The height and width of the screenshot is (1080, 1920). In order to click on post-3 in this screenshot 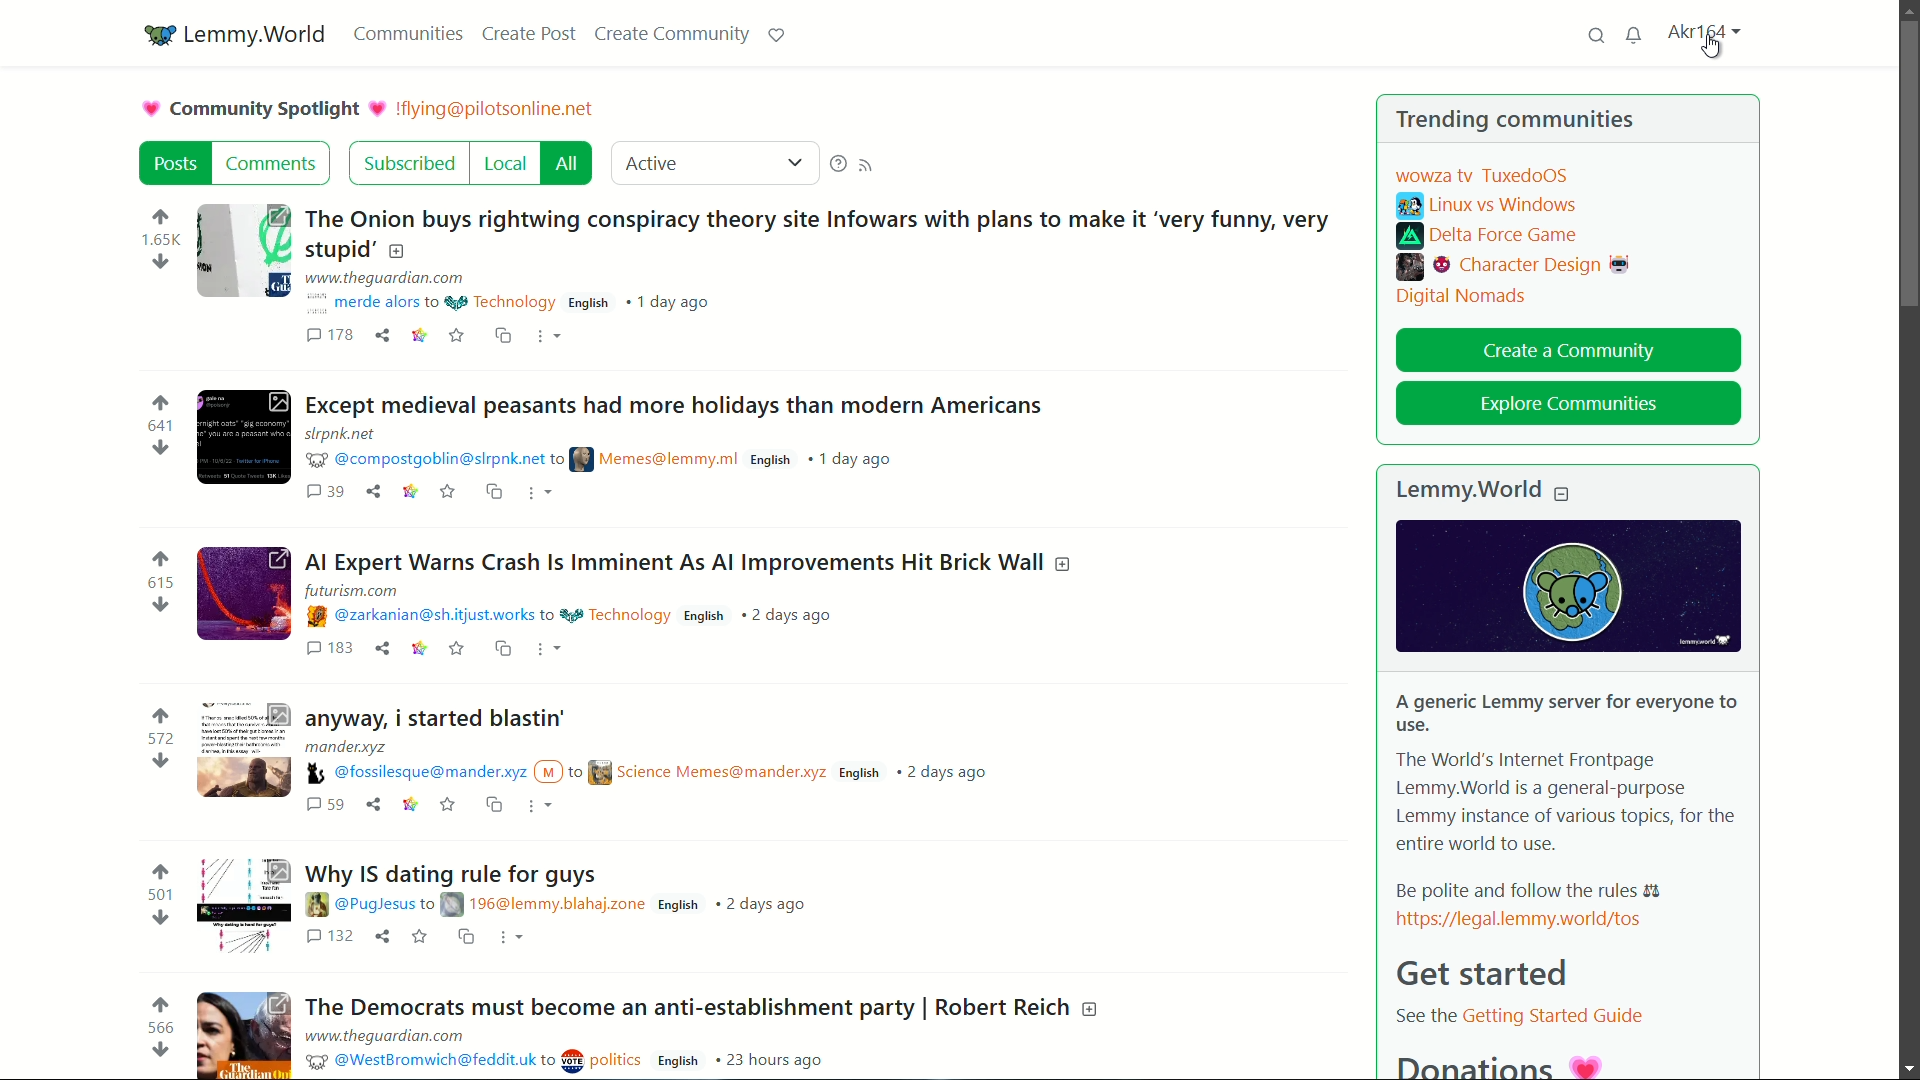, I will do `click(687, 555)`.